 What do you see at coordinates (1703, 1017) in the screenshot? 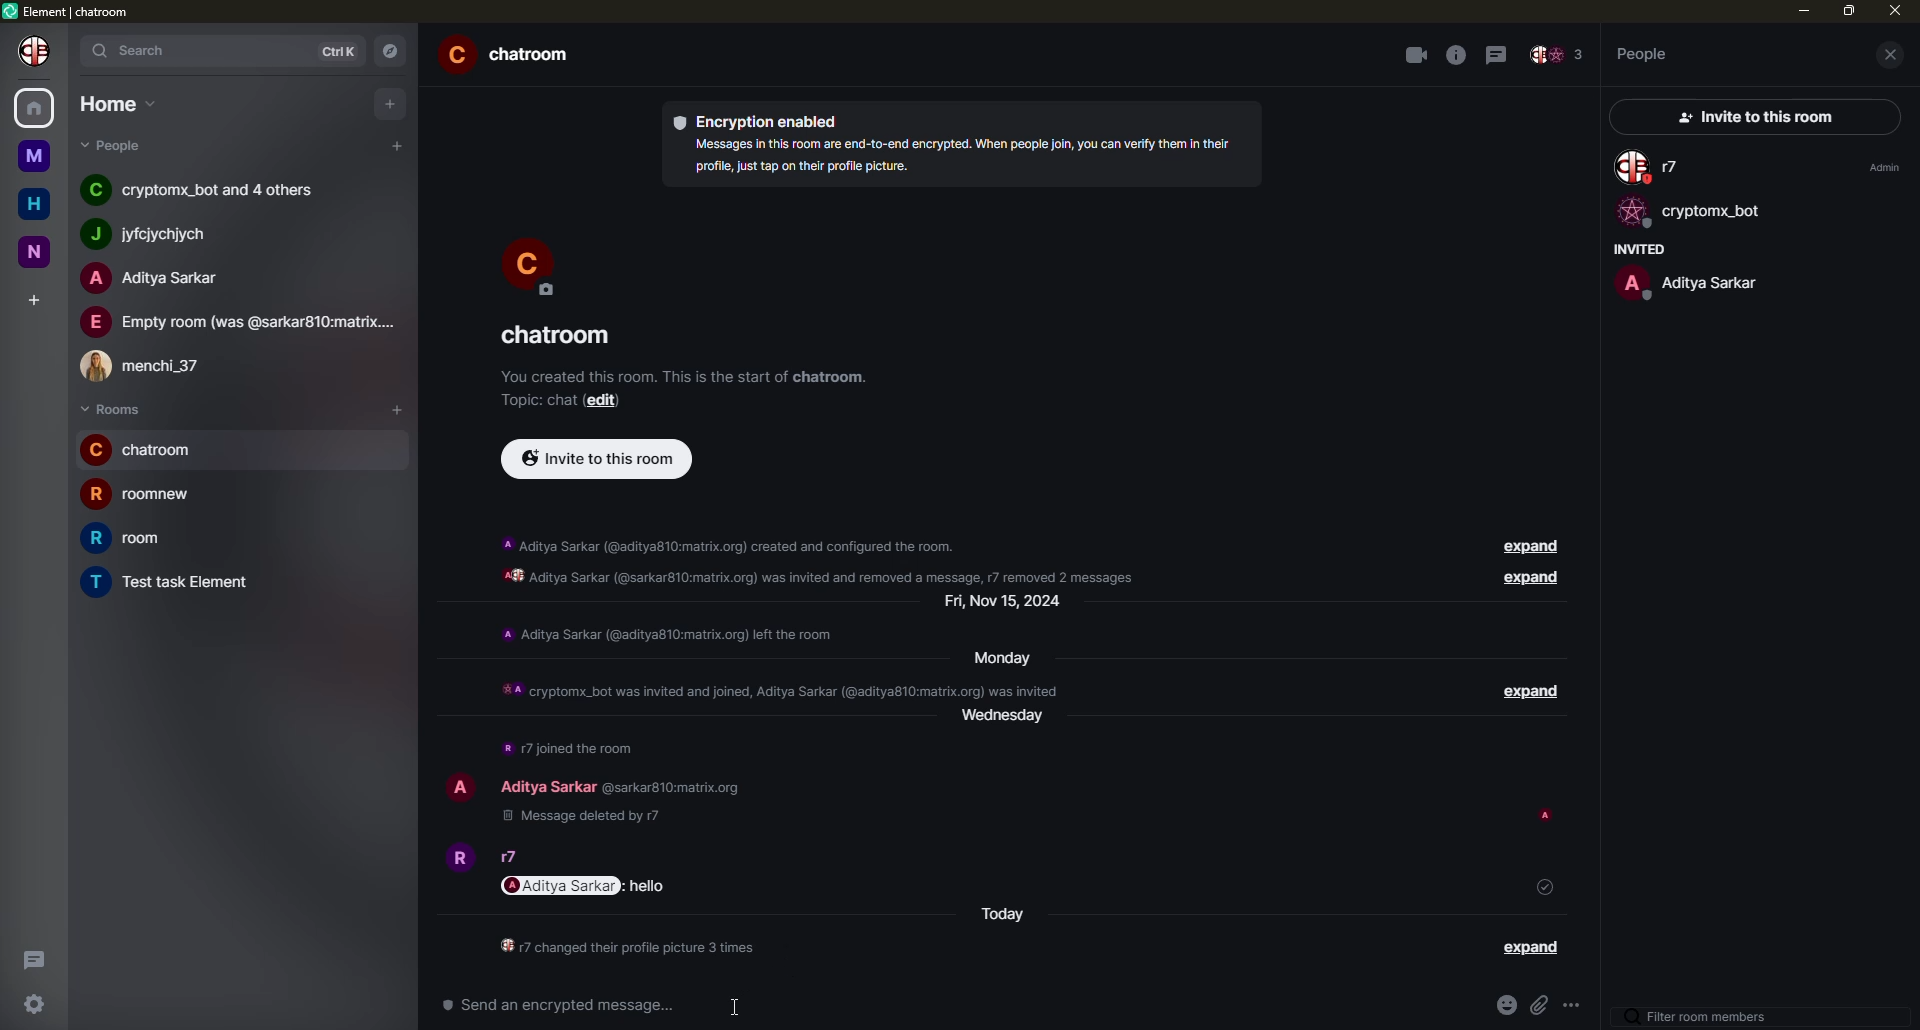
I see `filter room members` at bounding box center [1703, 1017].